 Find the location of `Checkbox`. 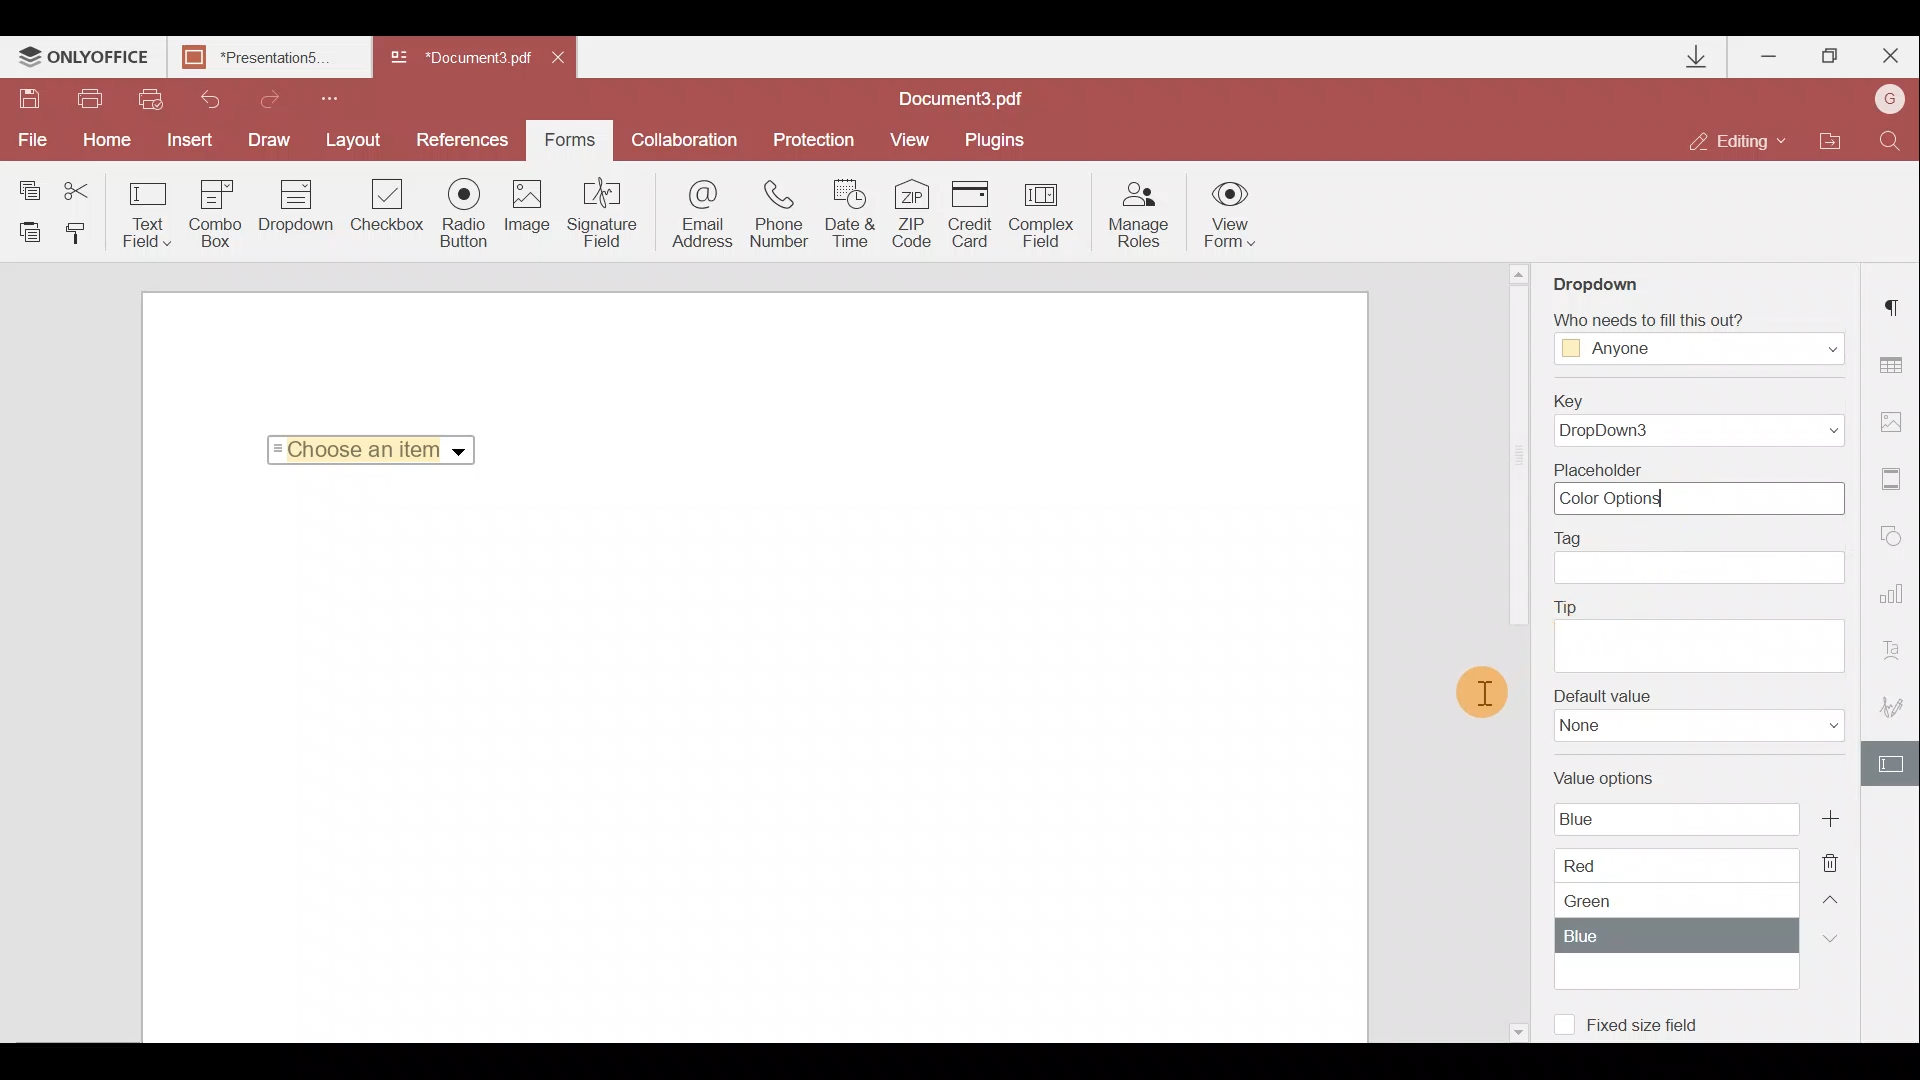

Checkbox is located at coordinates (388, 207).